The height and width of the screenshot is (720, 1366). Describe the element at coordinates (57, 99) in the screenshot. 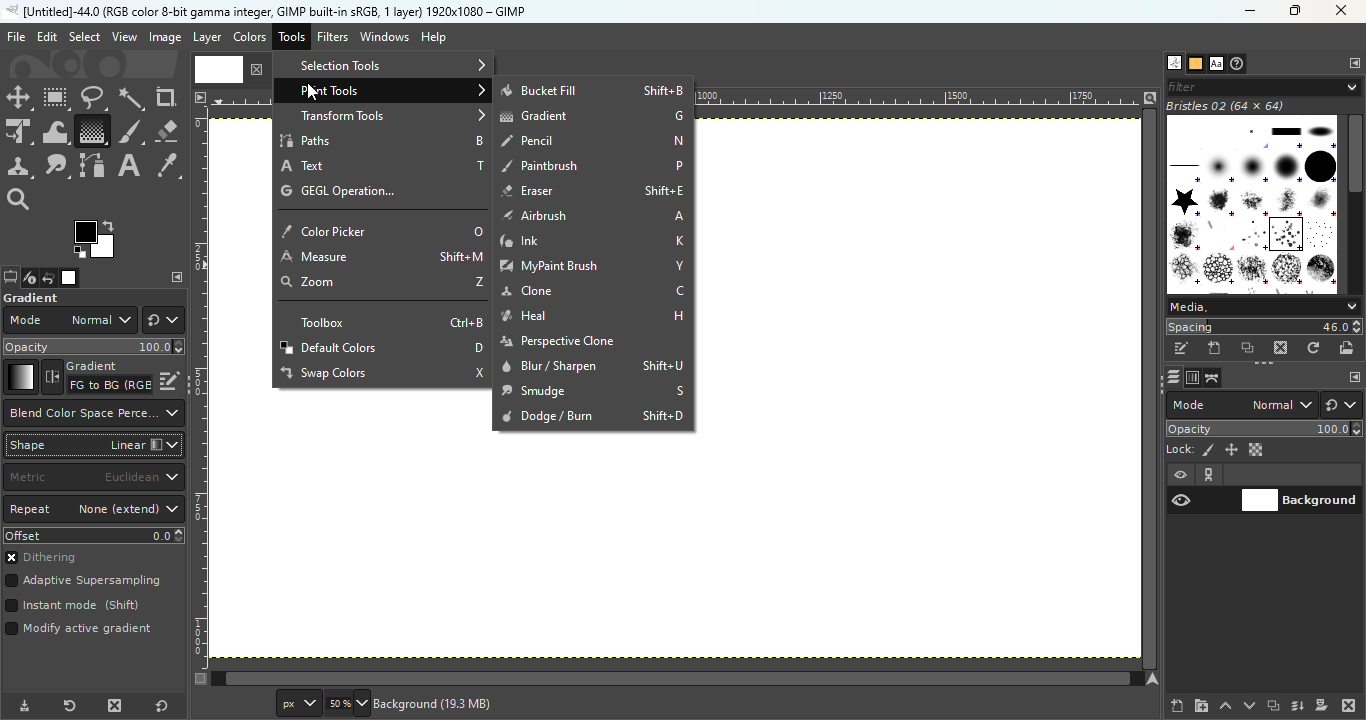

I see `Rectangle select tool` at that location.